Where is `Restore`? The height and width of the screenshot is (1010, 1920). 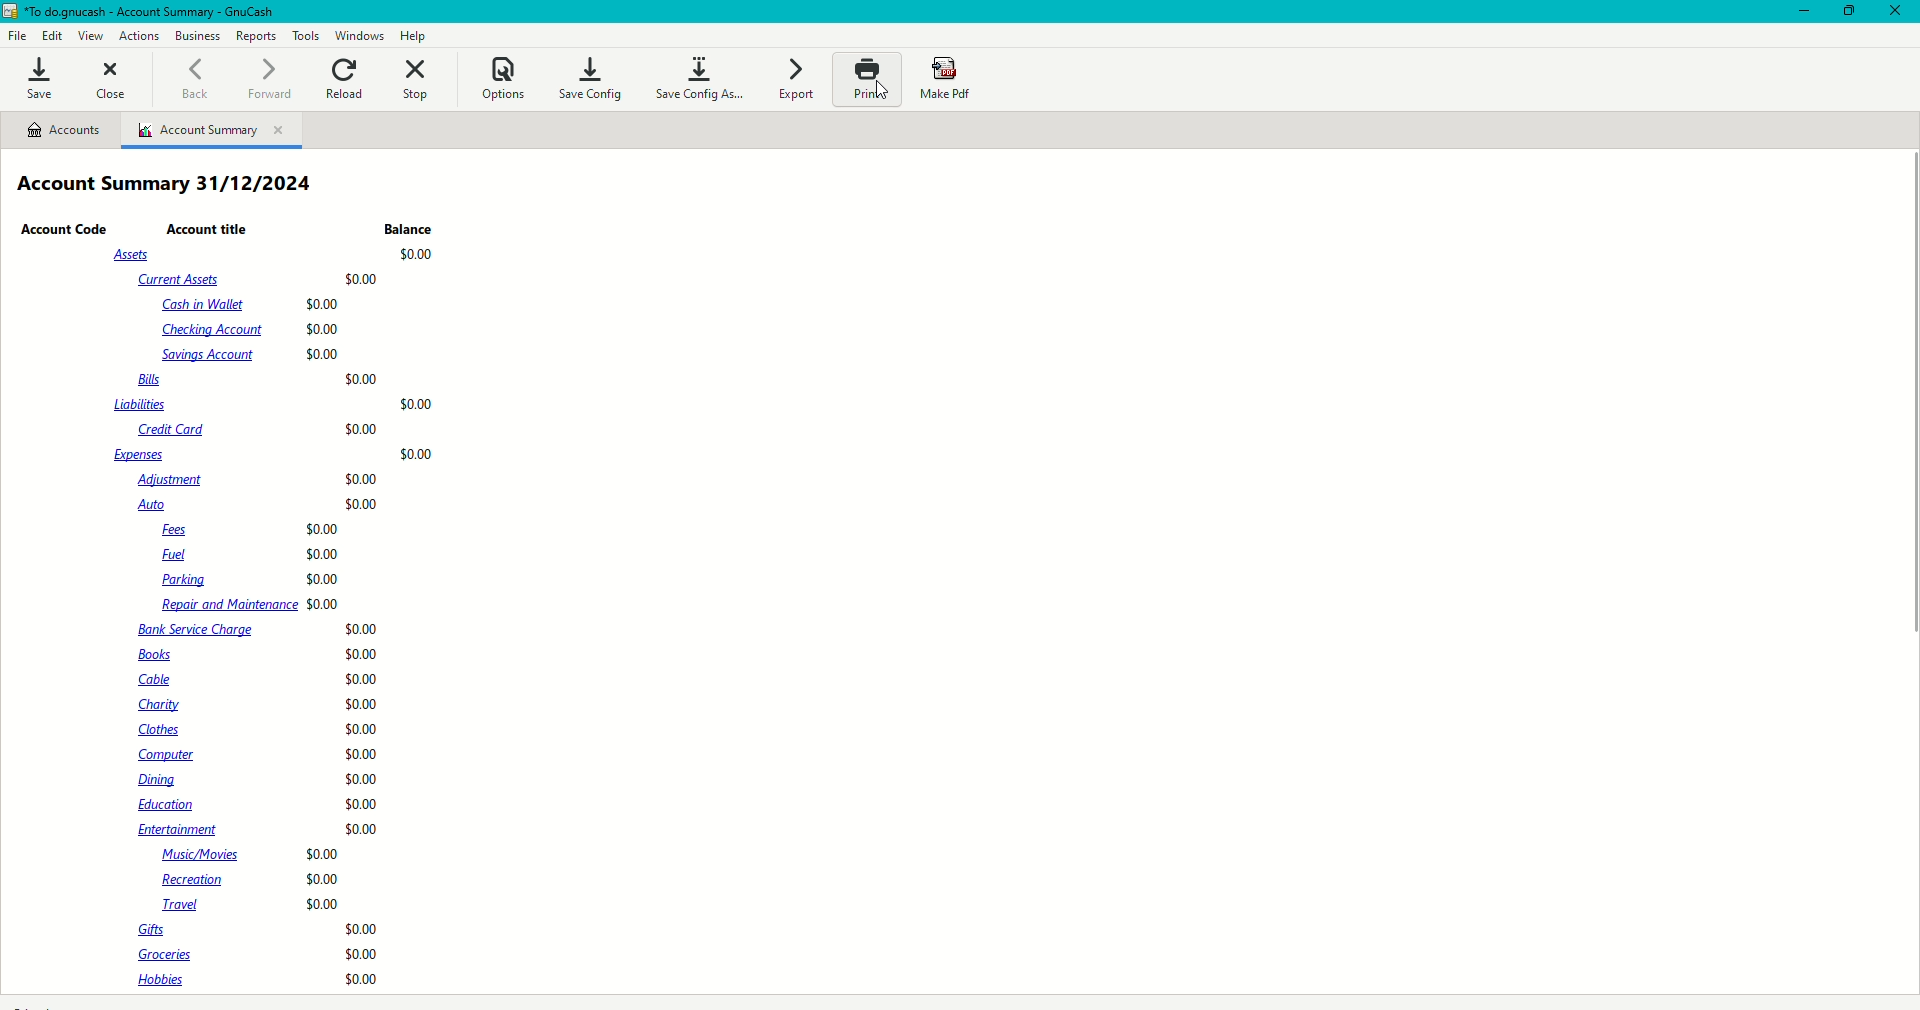 Restore is located at coordinates (1851, 10).